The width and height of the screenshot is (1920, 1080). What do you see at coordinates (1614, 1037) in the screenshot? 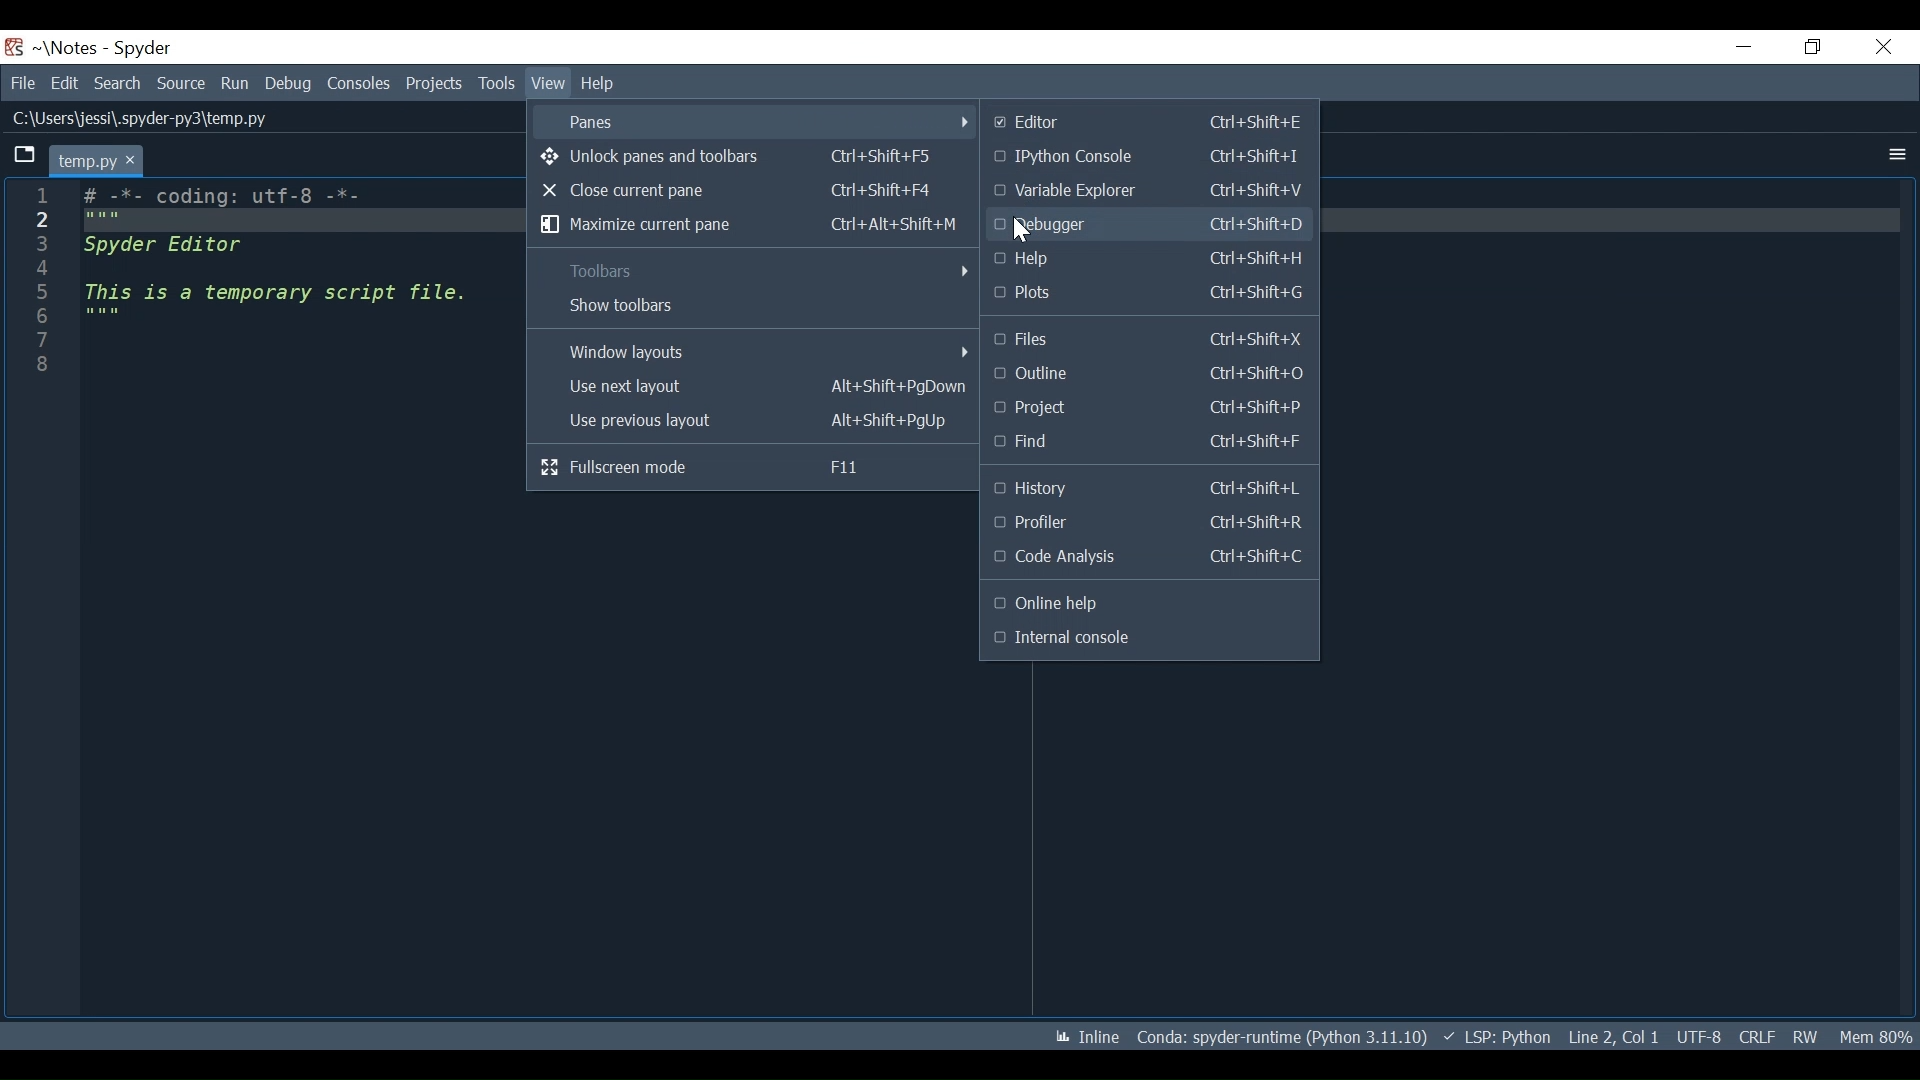
I see `Line 2, Col 1` at bounding box center [1614, 1037].